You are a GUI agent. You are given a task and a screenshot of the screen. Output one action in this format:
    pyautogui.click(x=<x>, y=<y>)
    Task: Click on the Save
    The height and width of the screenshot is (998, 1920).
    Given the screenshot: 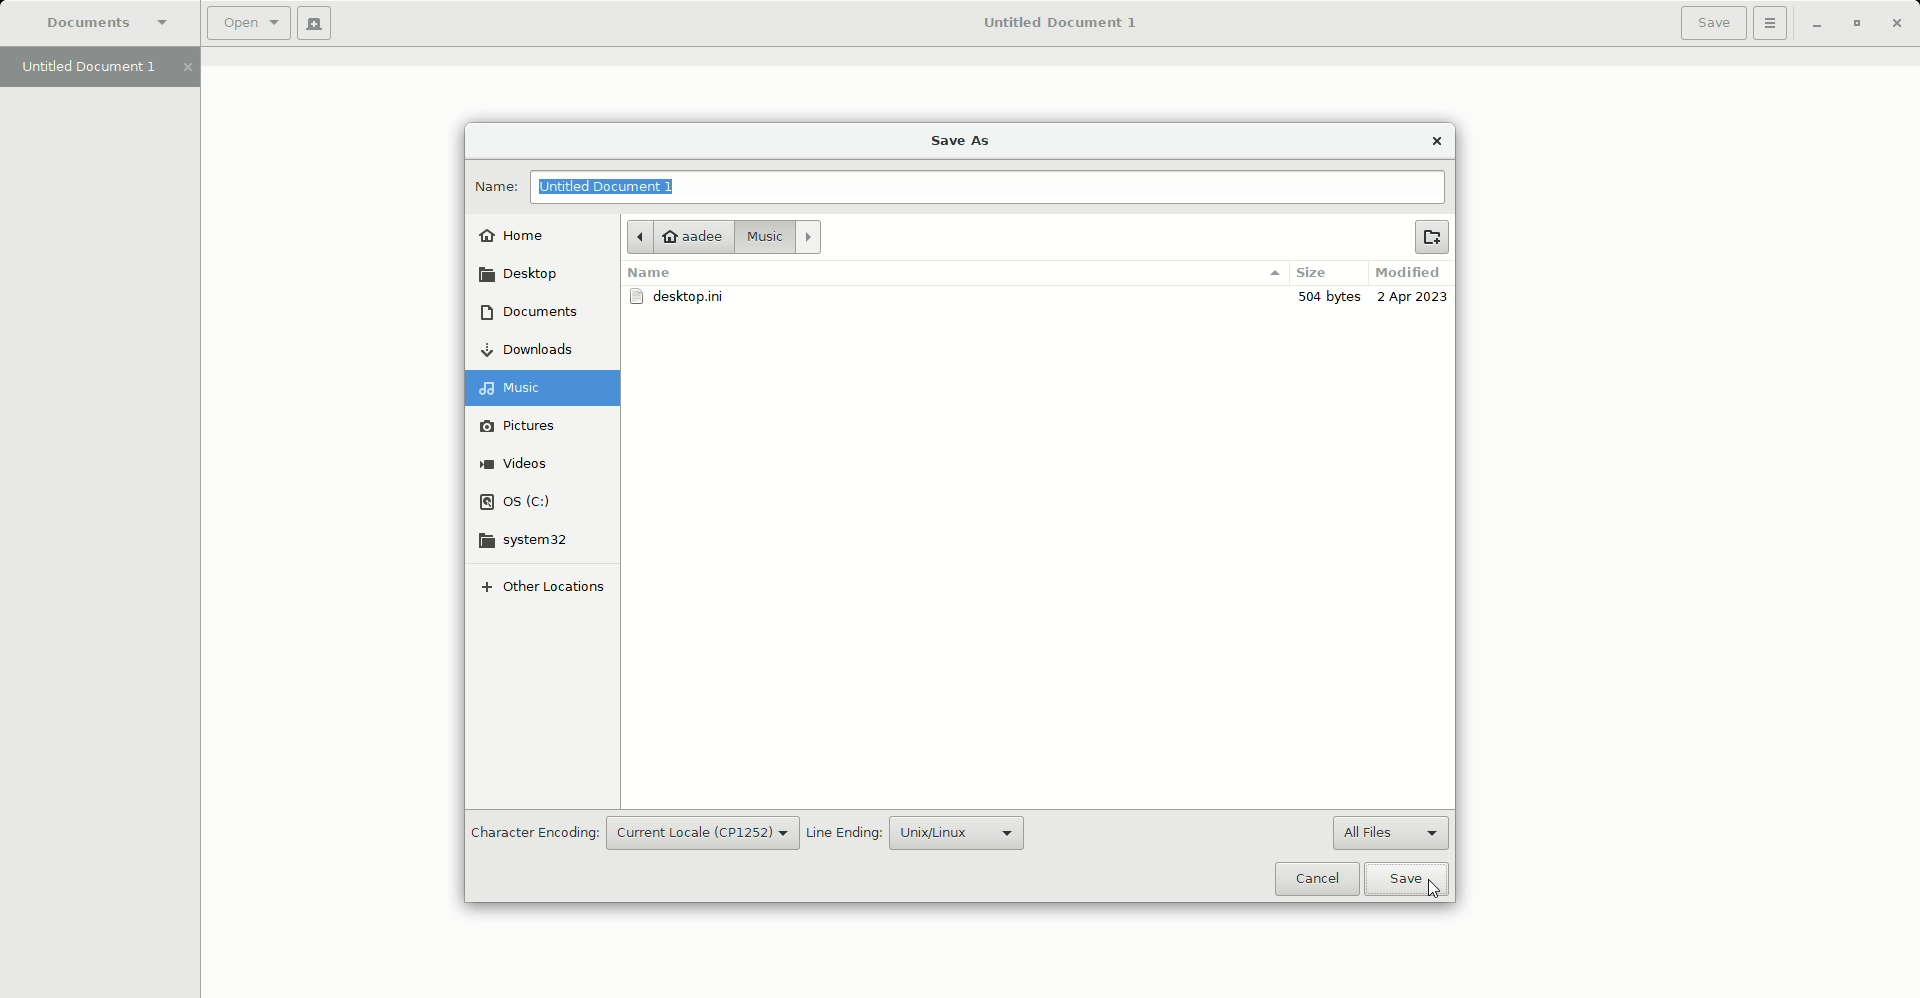 What is the action you would take?
    pyautogui.click(x=1406, y=879)
    